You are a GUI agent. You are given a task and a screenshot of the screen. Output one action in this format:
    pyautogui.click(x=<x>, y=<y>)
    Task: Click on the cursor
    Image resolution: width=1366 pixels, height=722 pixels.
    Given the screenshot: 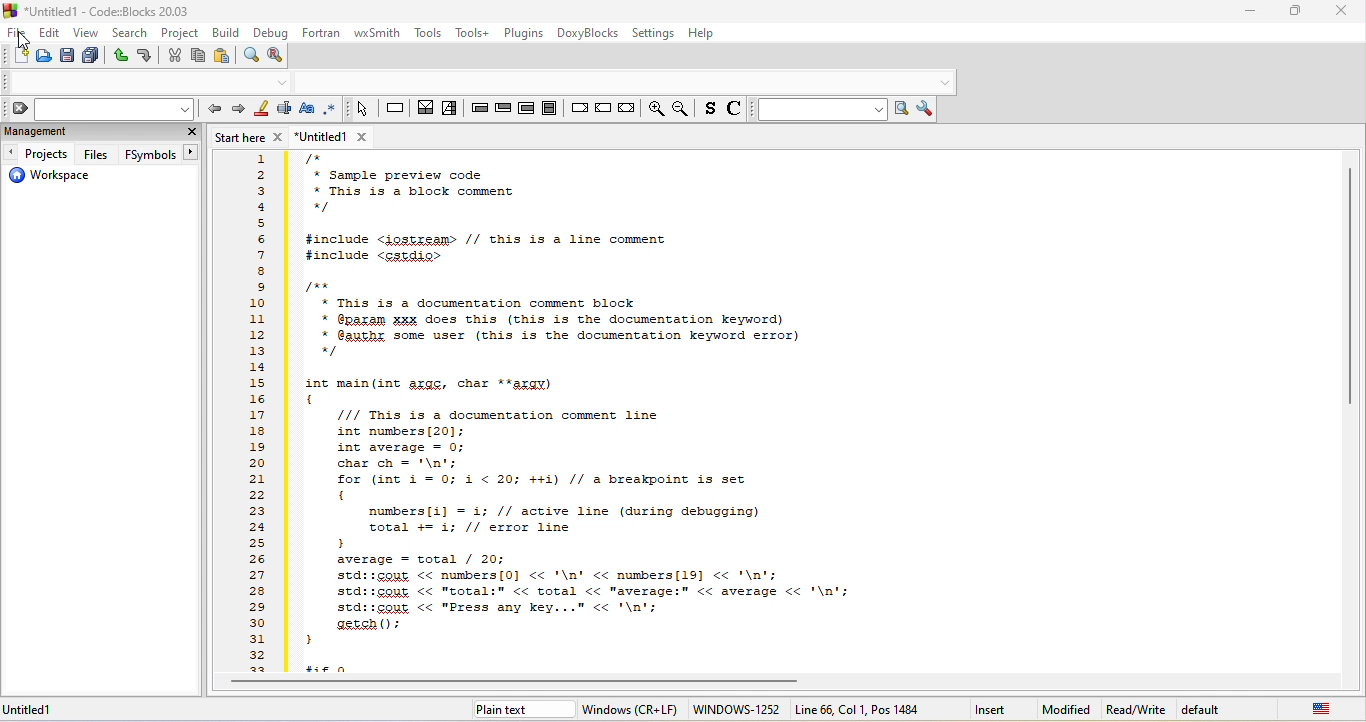 What is the action you would take?
    pyautogui.click(x=22, y=40)
    